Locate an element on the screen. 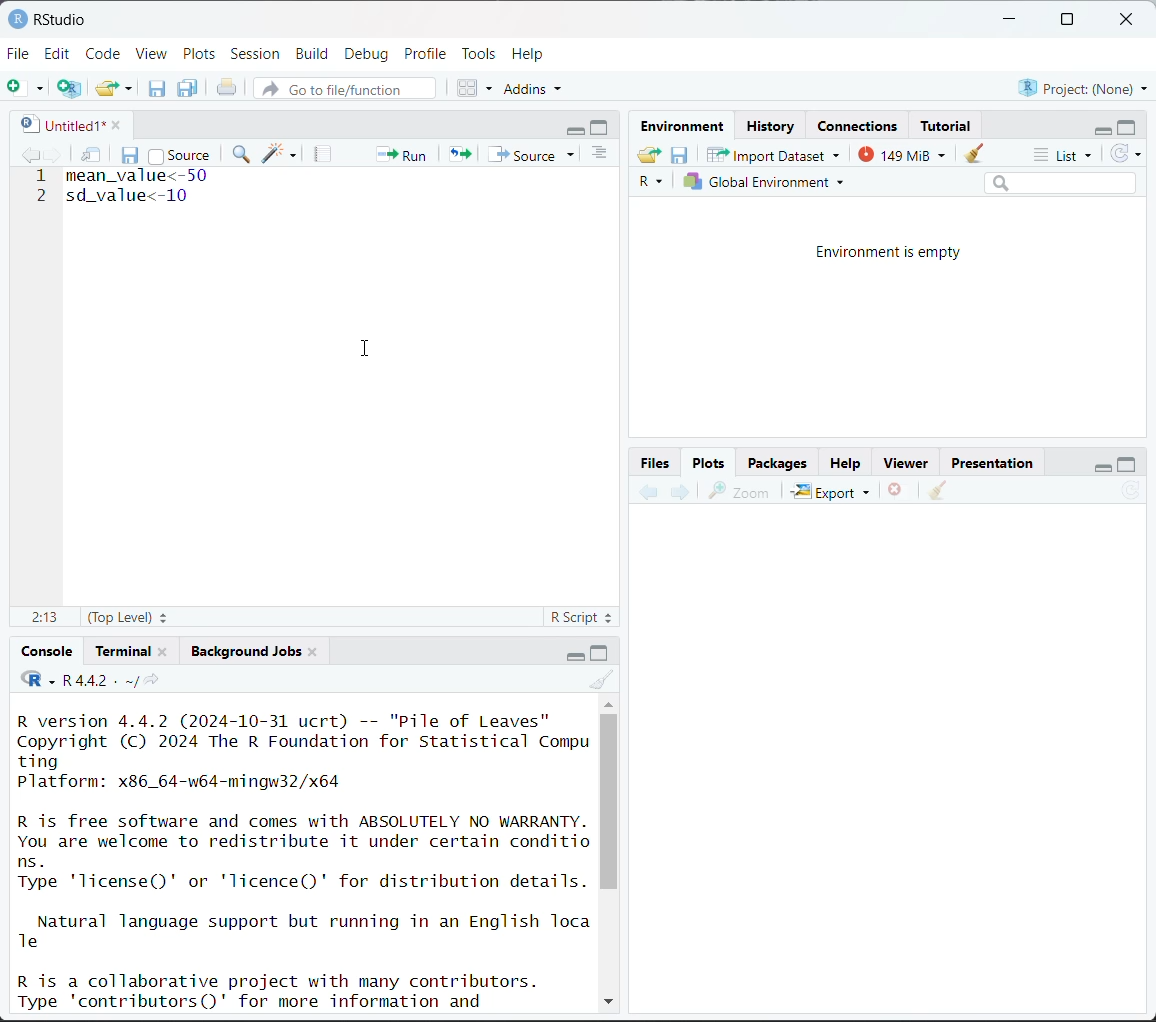 Image resolution: width=1156 pixels, height=1022 pixels. up is located at coordinates (608, 702).